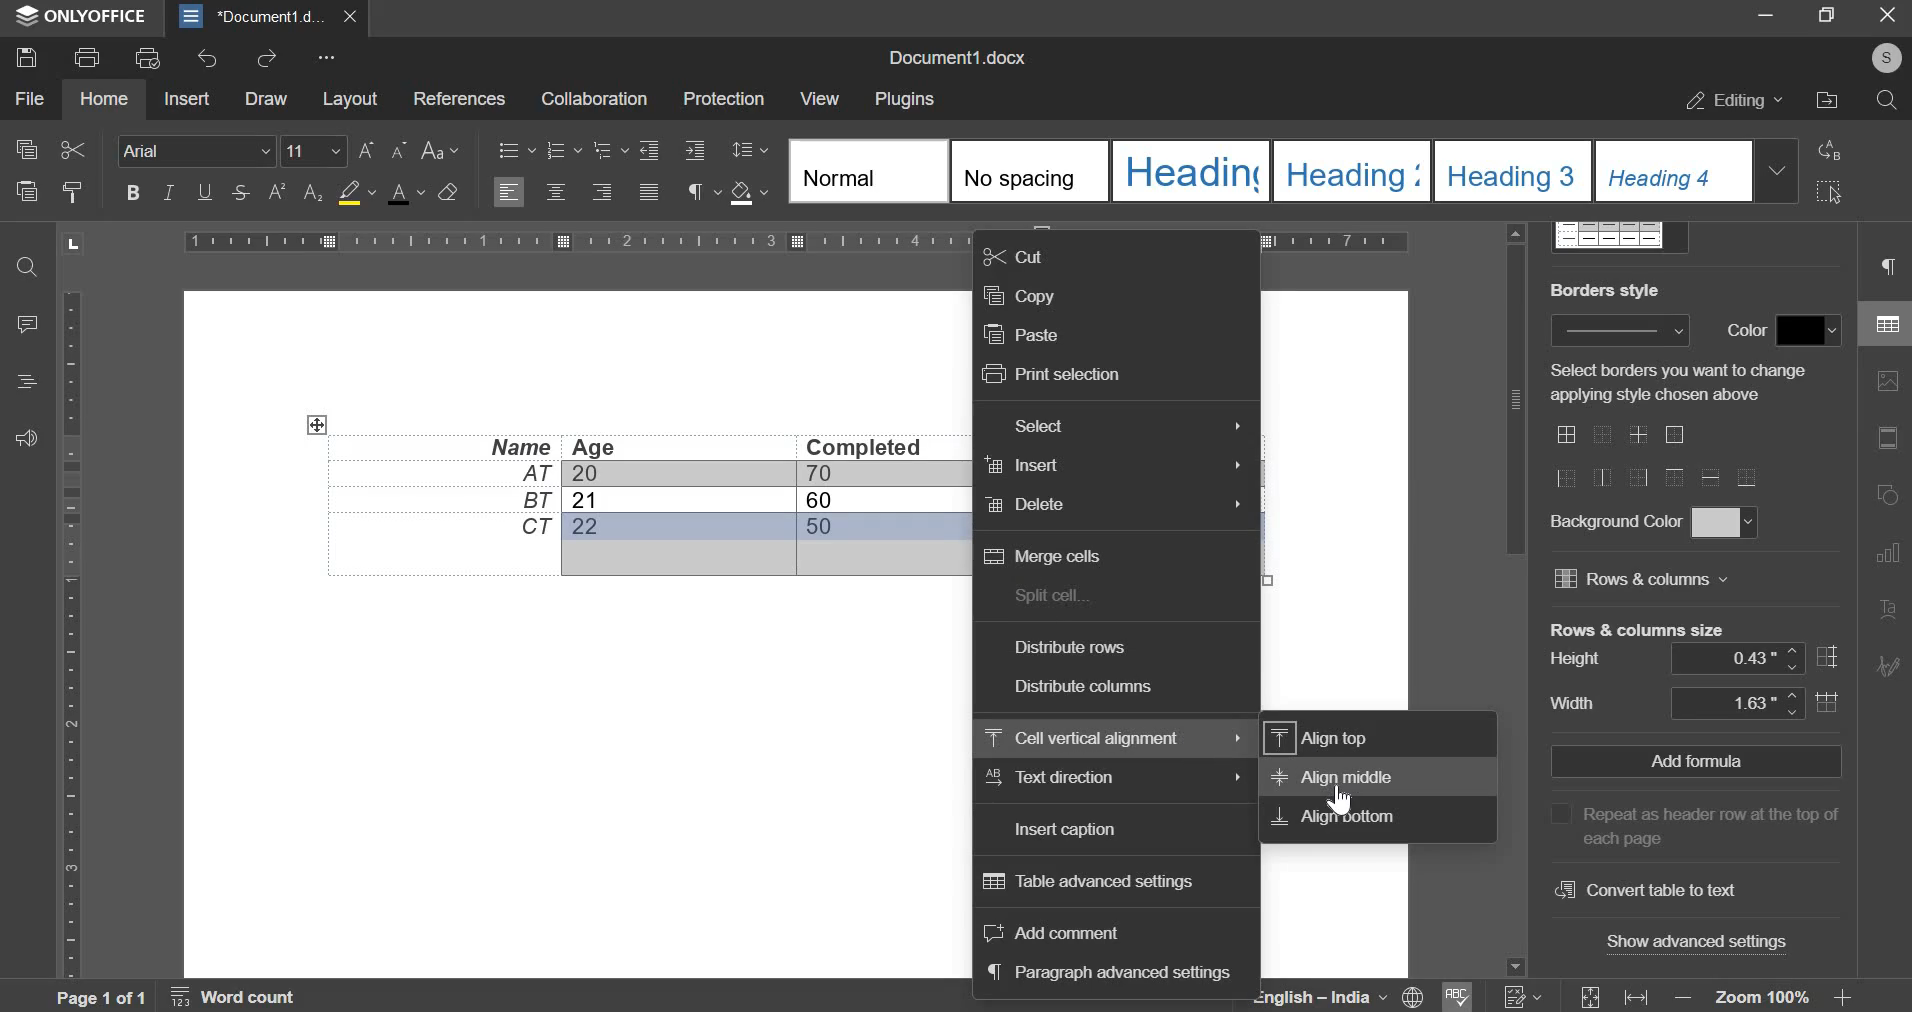 Image resolution: width=1912 pixels, height=1012 pixels. I want to click on plugins, so click(902, 100).